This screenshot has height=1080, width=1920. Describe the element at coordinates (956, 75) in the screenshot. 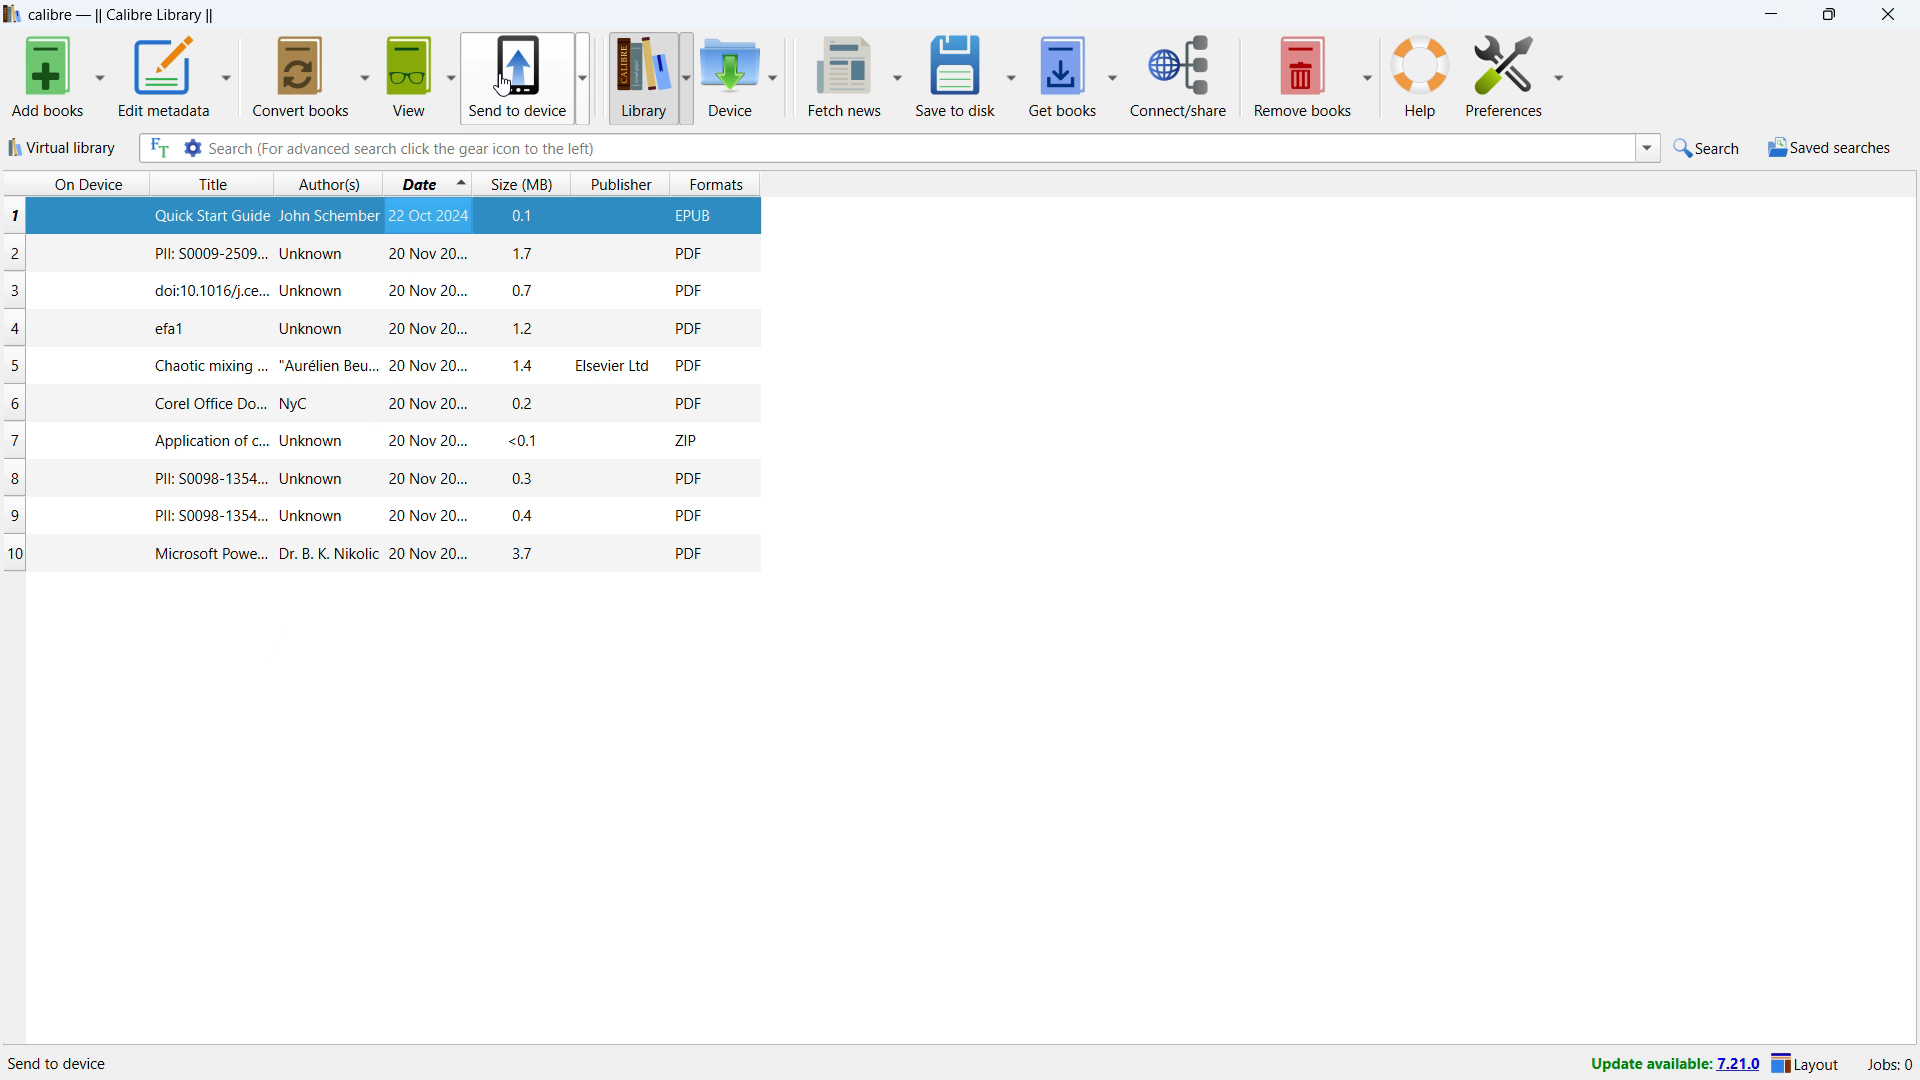

I see `` at that location.